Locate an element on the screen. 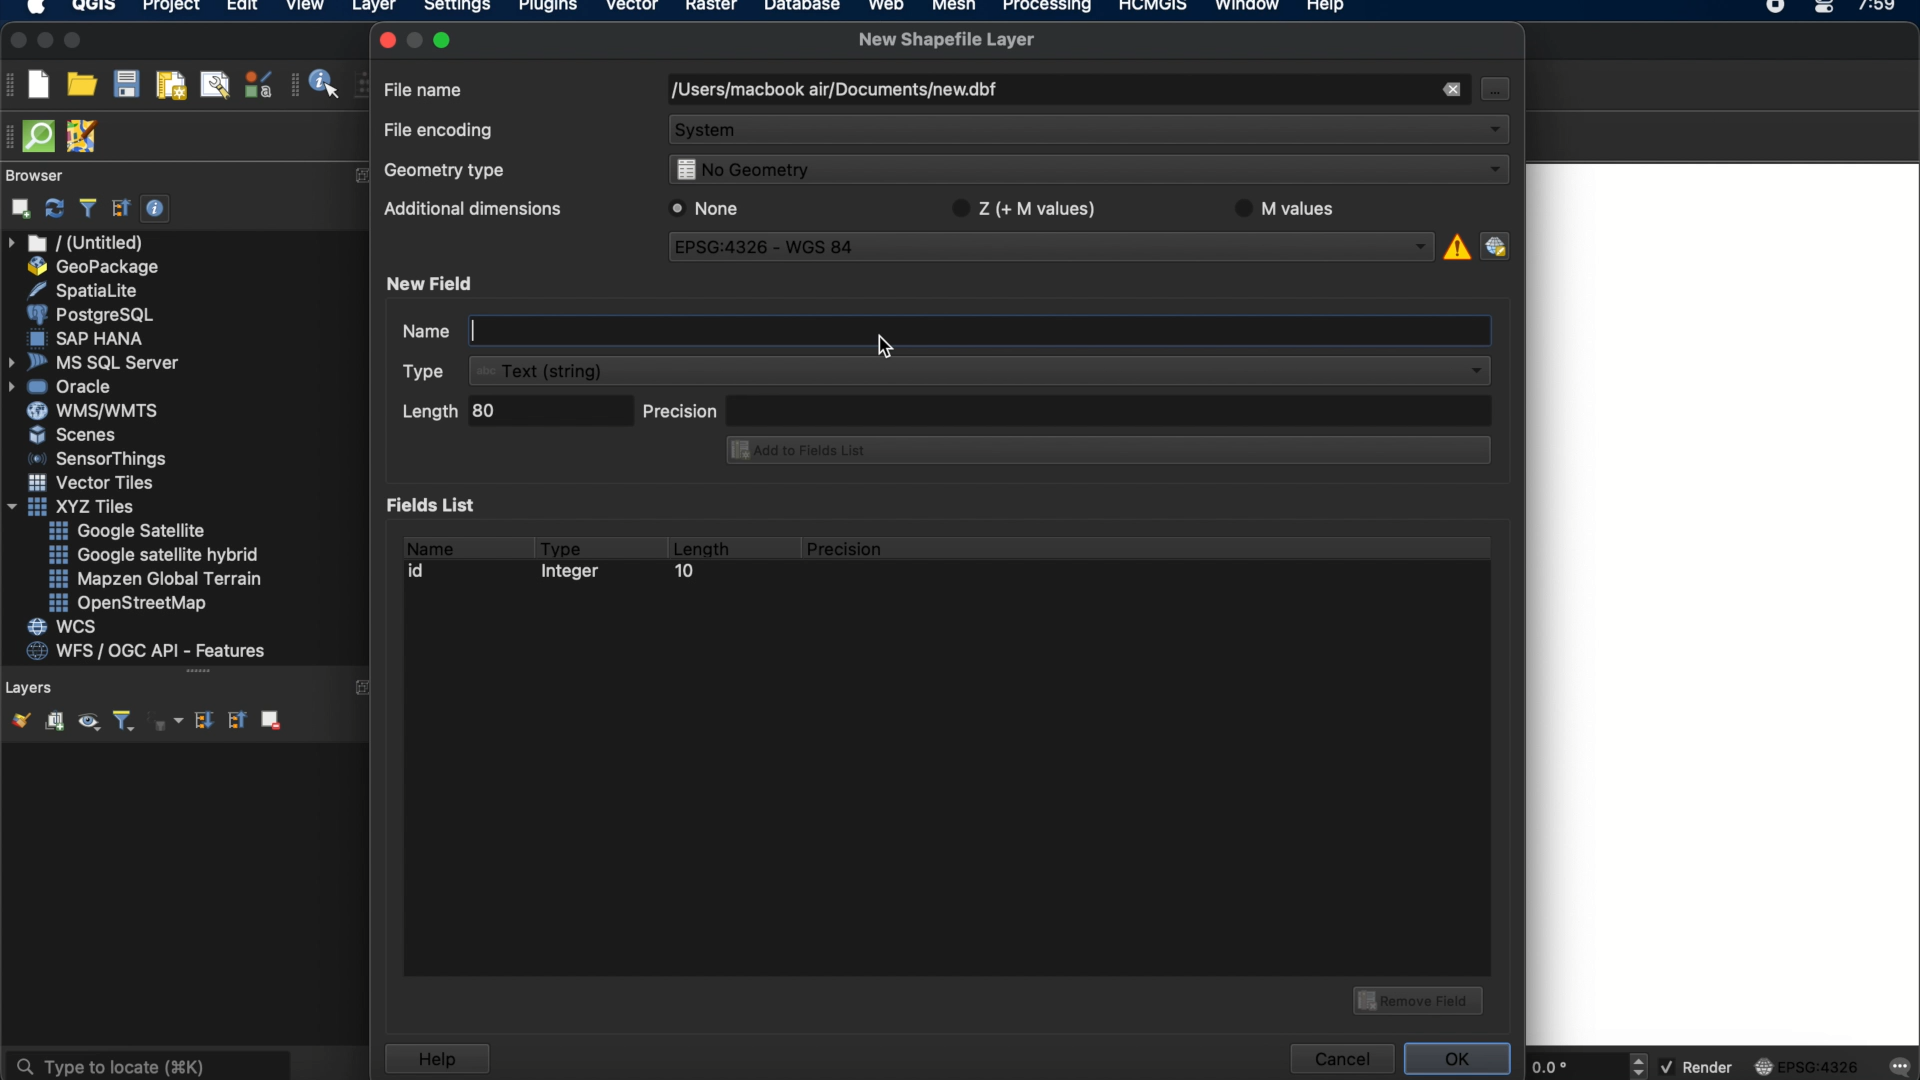 The width and height of the screenshot is (1920, 1080). messages is located at coordinates (1898, 1068).